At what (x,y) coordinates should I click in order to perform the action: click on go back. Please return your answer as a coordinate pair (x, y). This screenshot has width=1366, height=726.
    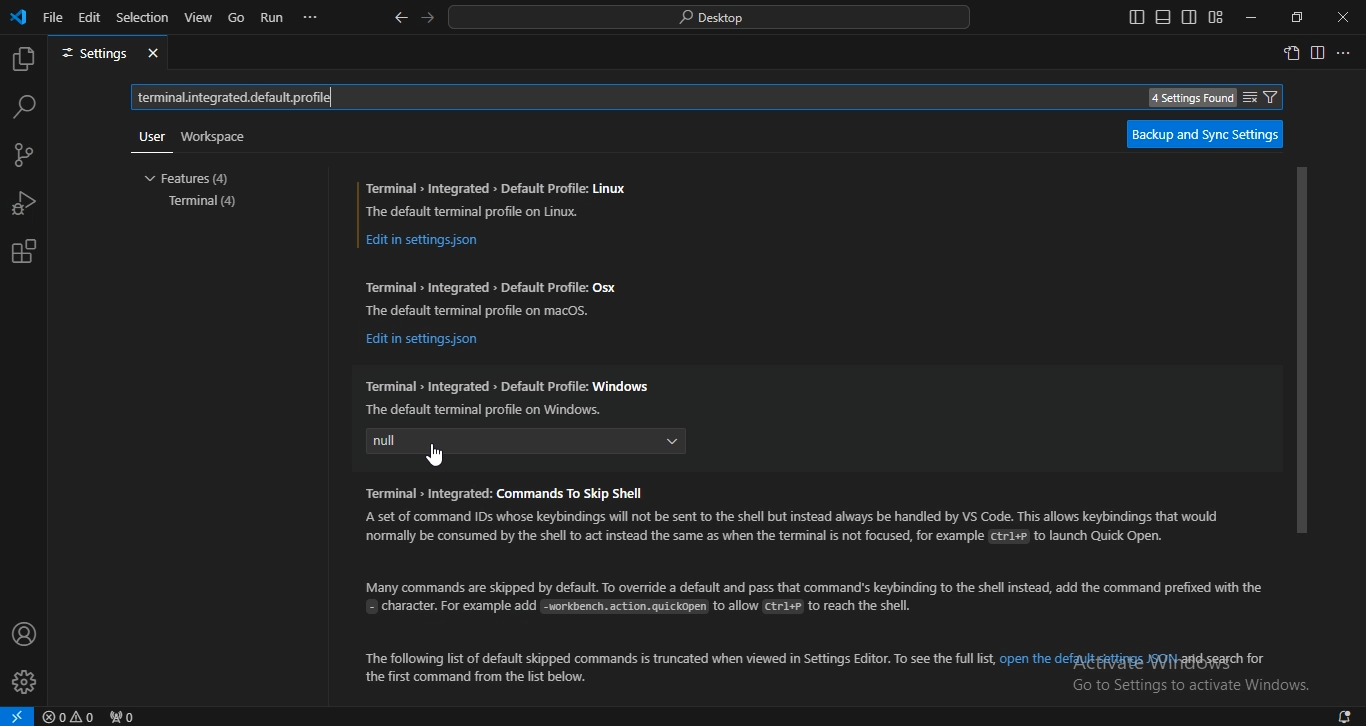
    Looking at the image, I should click on (402, 19).